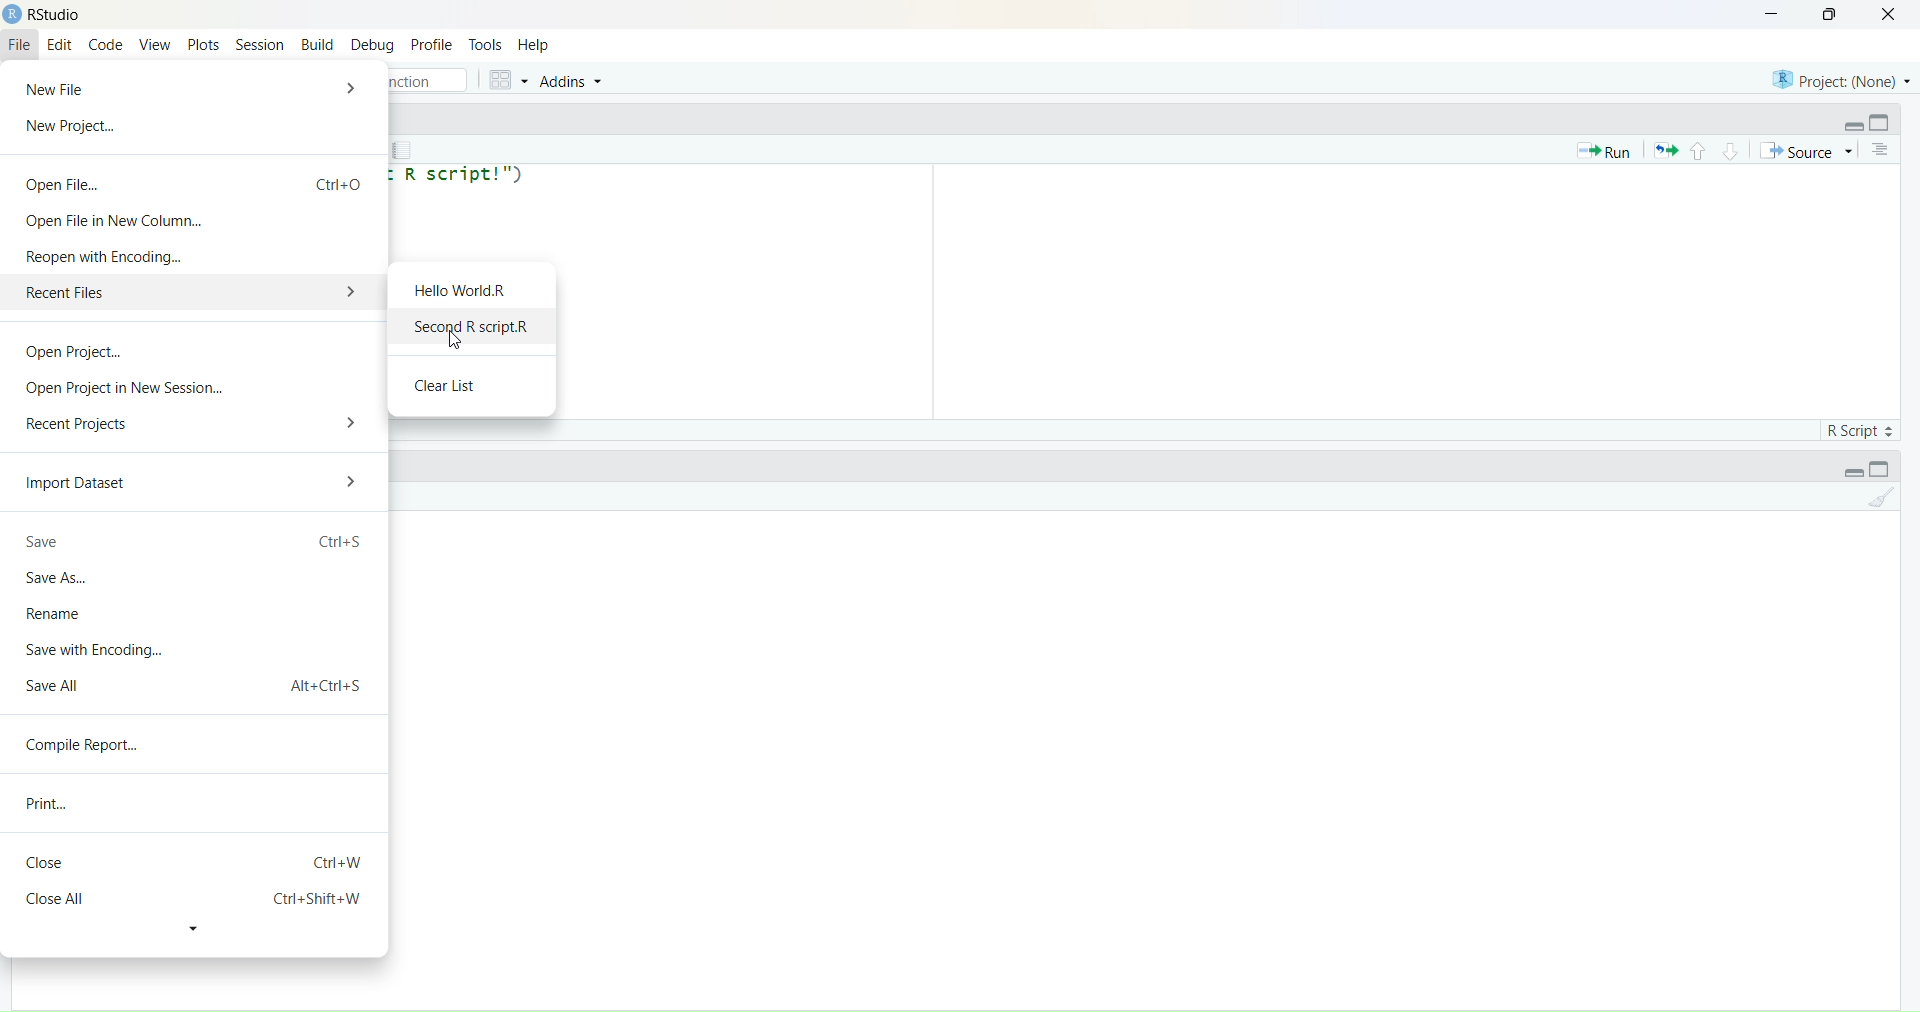  Describe the element at coordinates (94, 648) in the screenshot. I see `Save with Encoding..` at that location.